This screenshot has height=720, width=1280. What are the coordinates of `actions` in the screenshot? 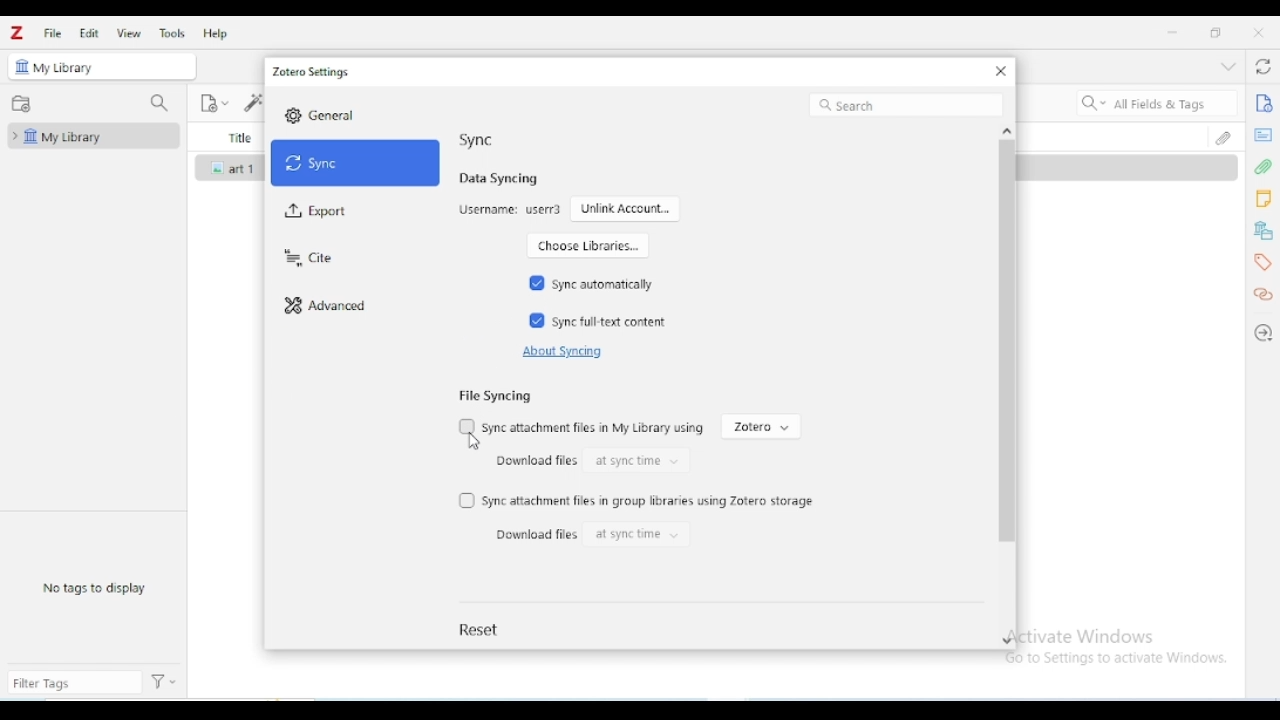 It's located at (164, 682).